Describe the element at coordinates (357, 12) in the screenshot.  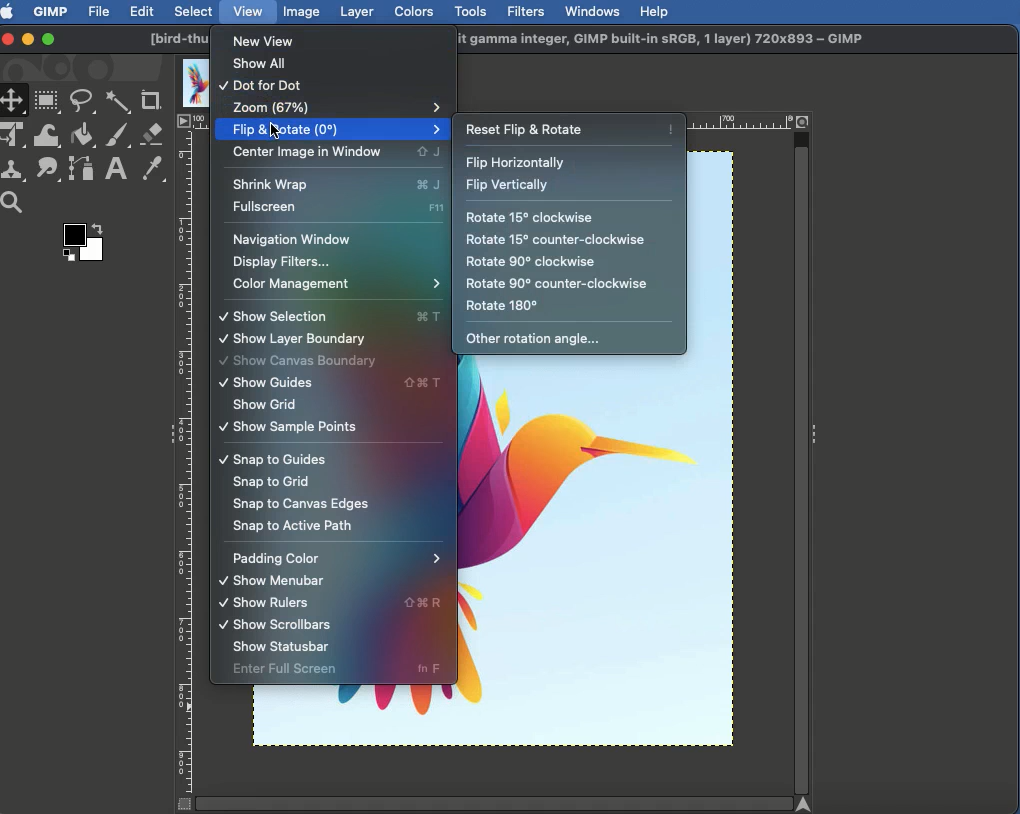
I see `Layer` at that location.